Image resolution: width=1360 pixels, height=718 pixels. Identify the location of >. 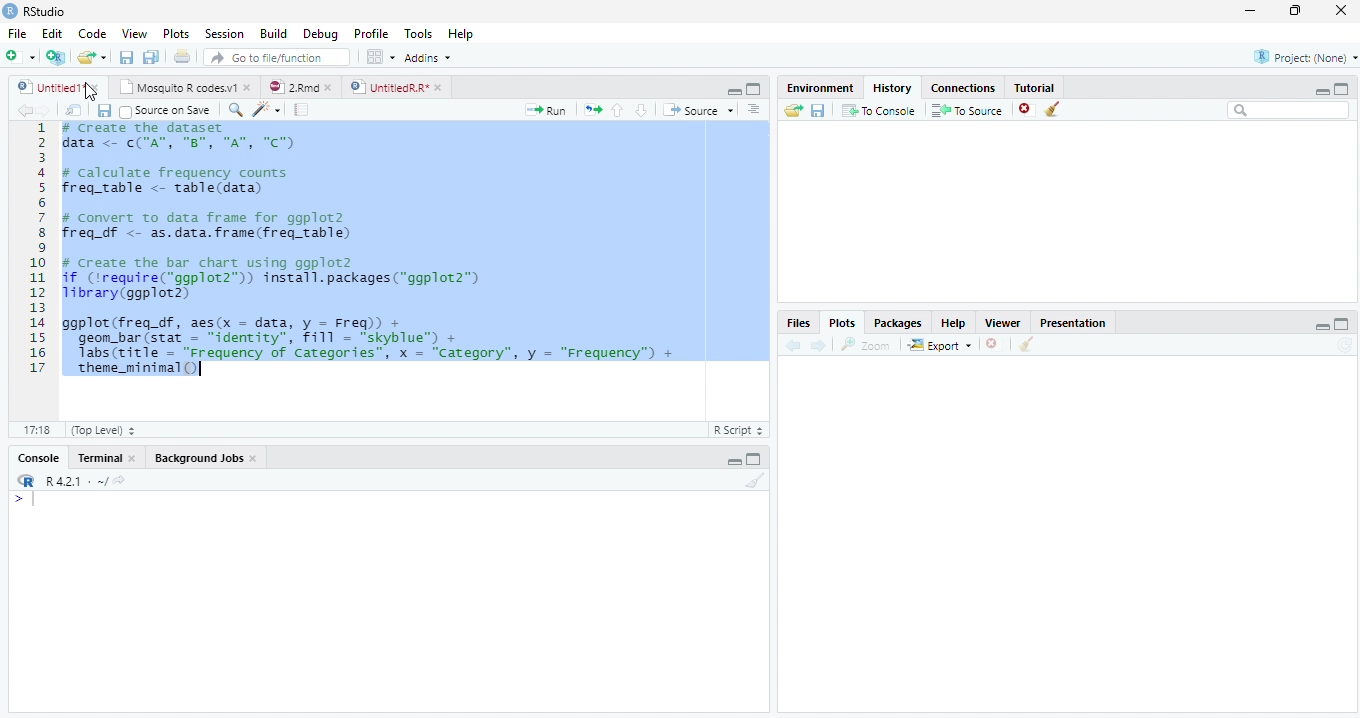
(13, 498).